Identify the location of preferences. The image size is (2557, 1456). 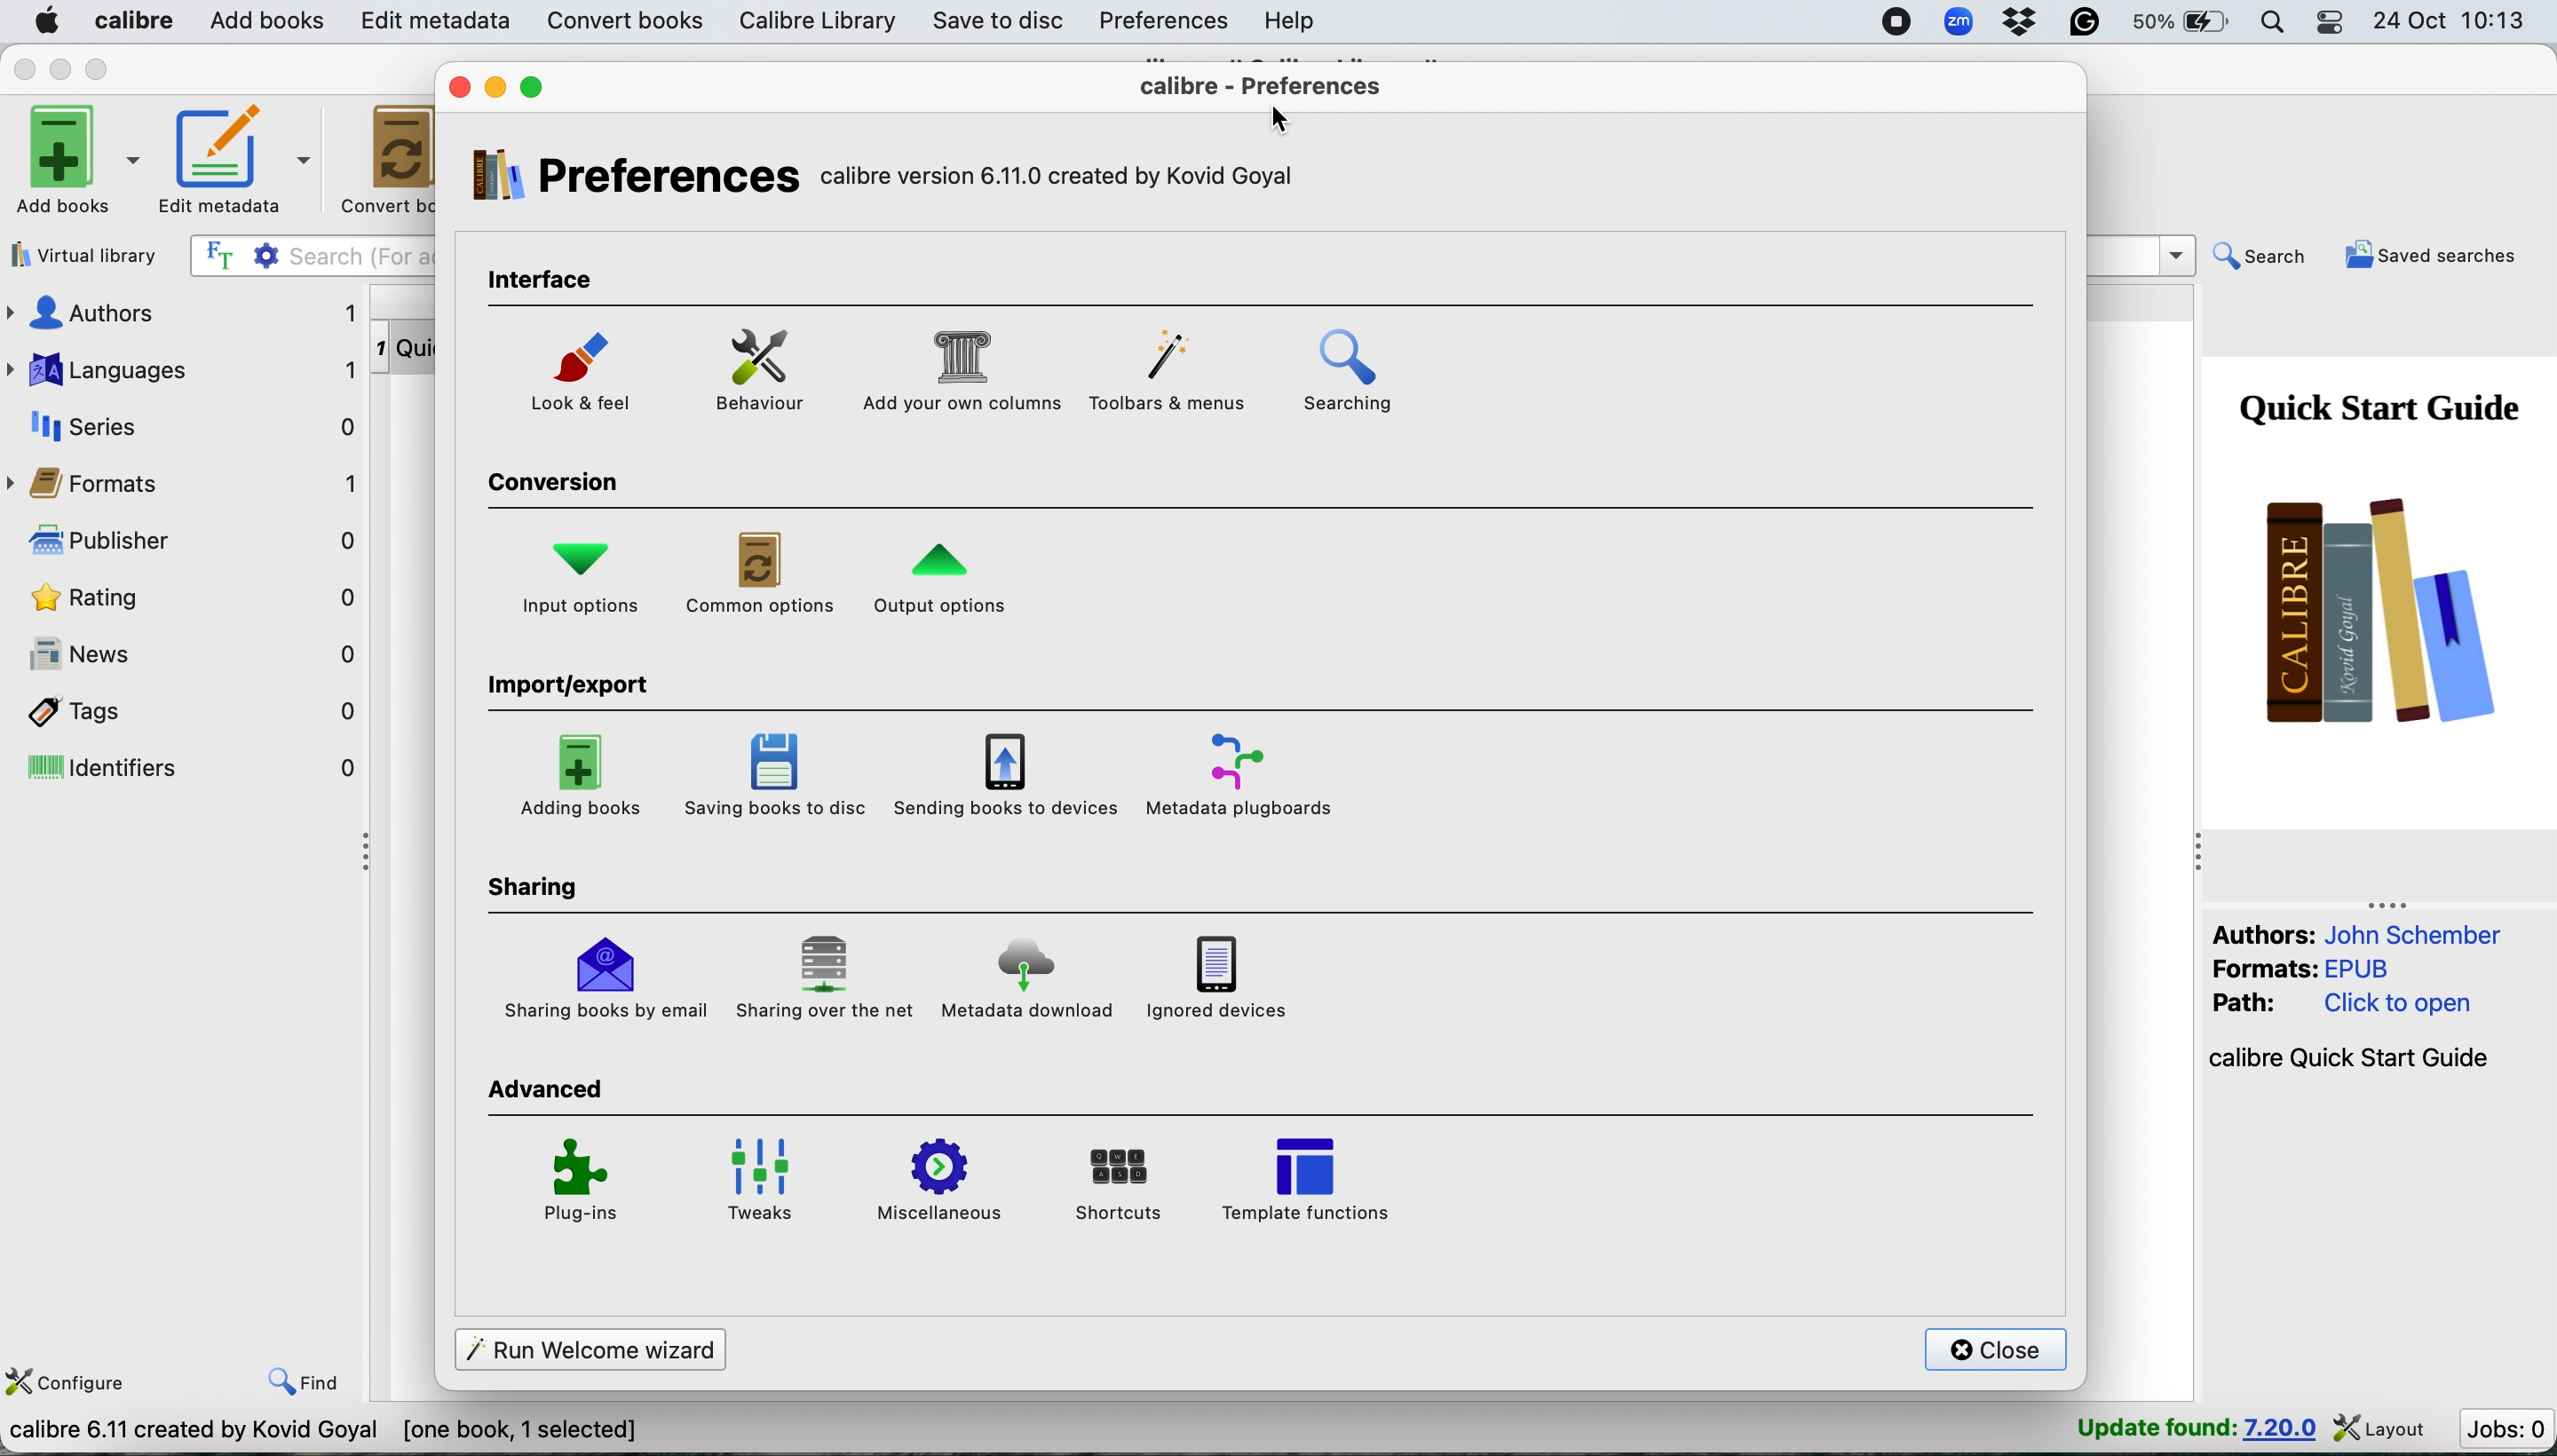
(632, 180).